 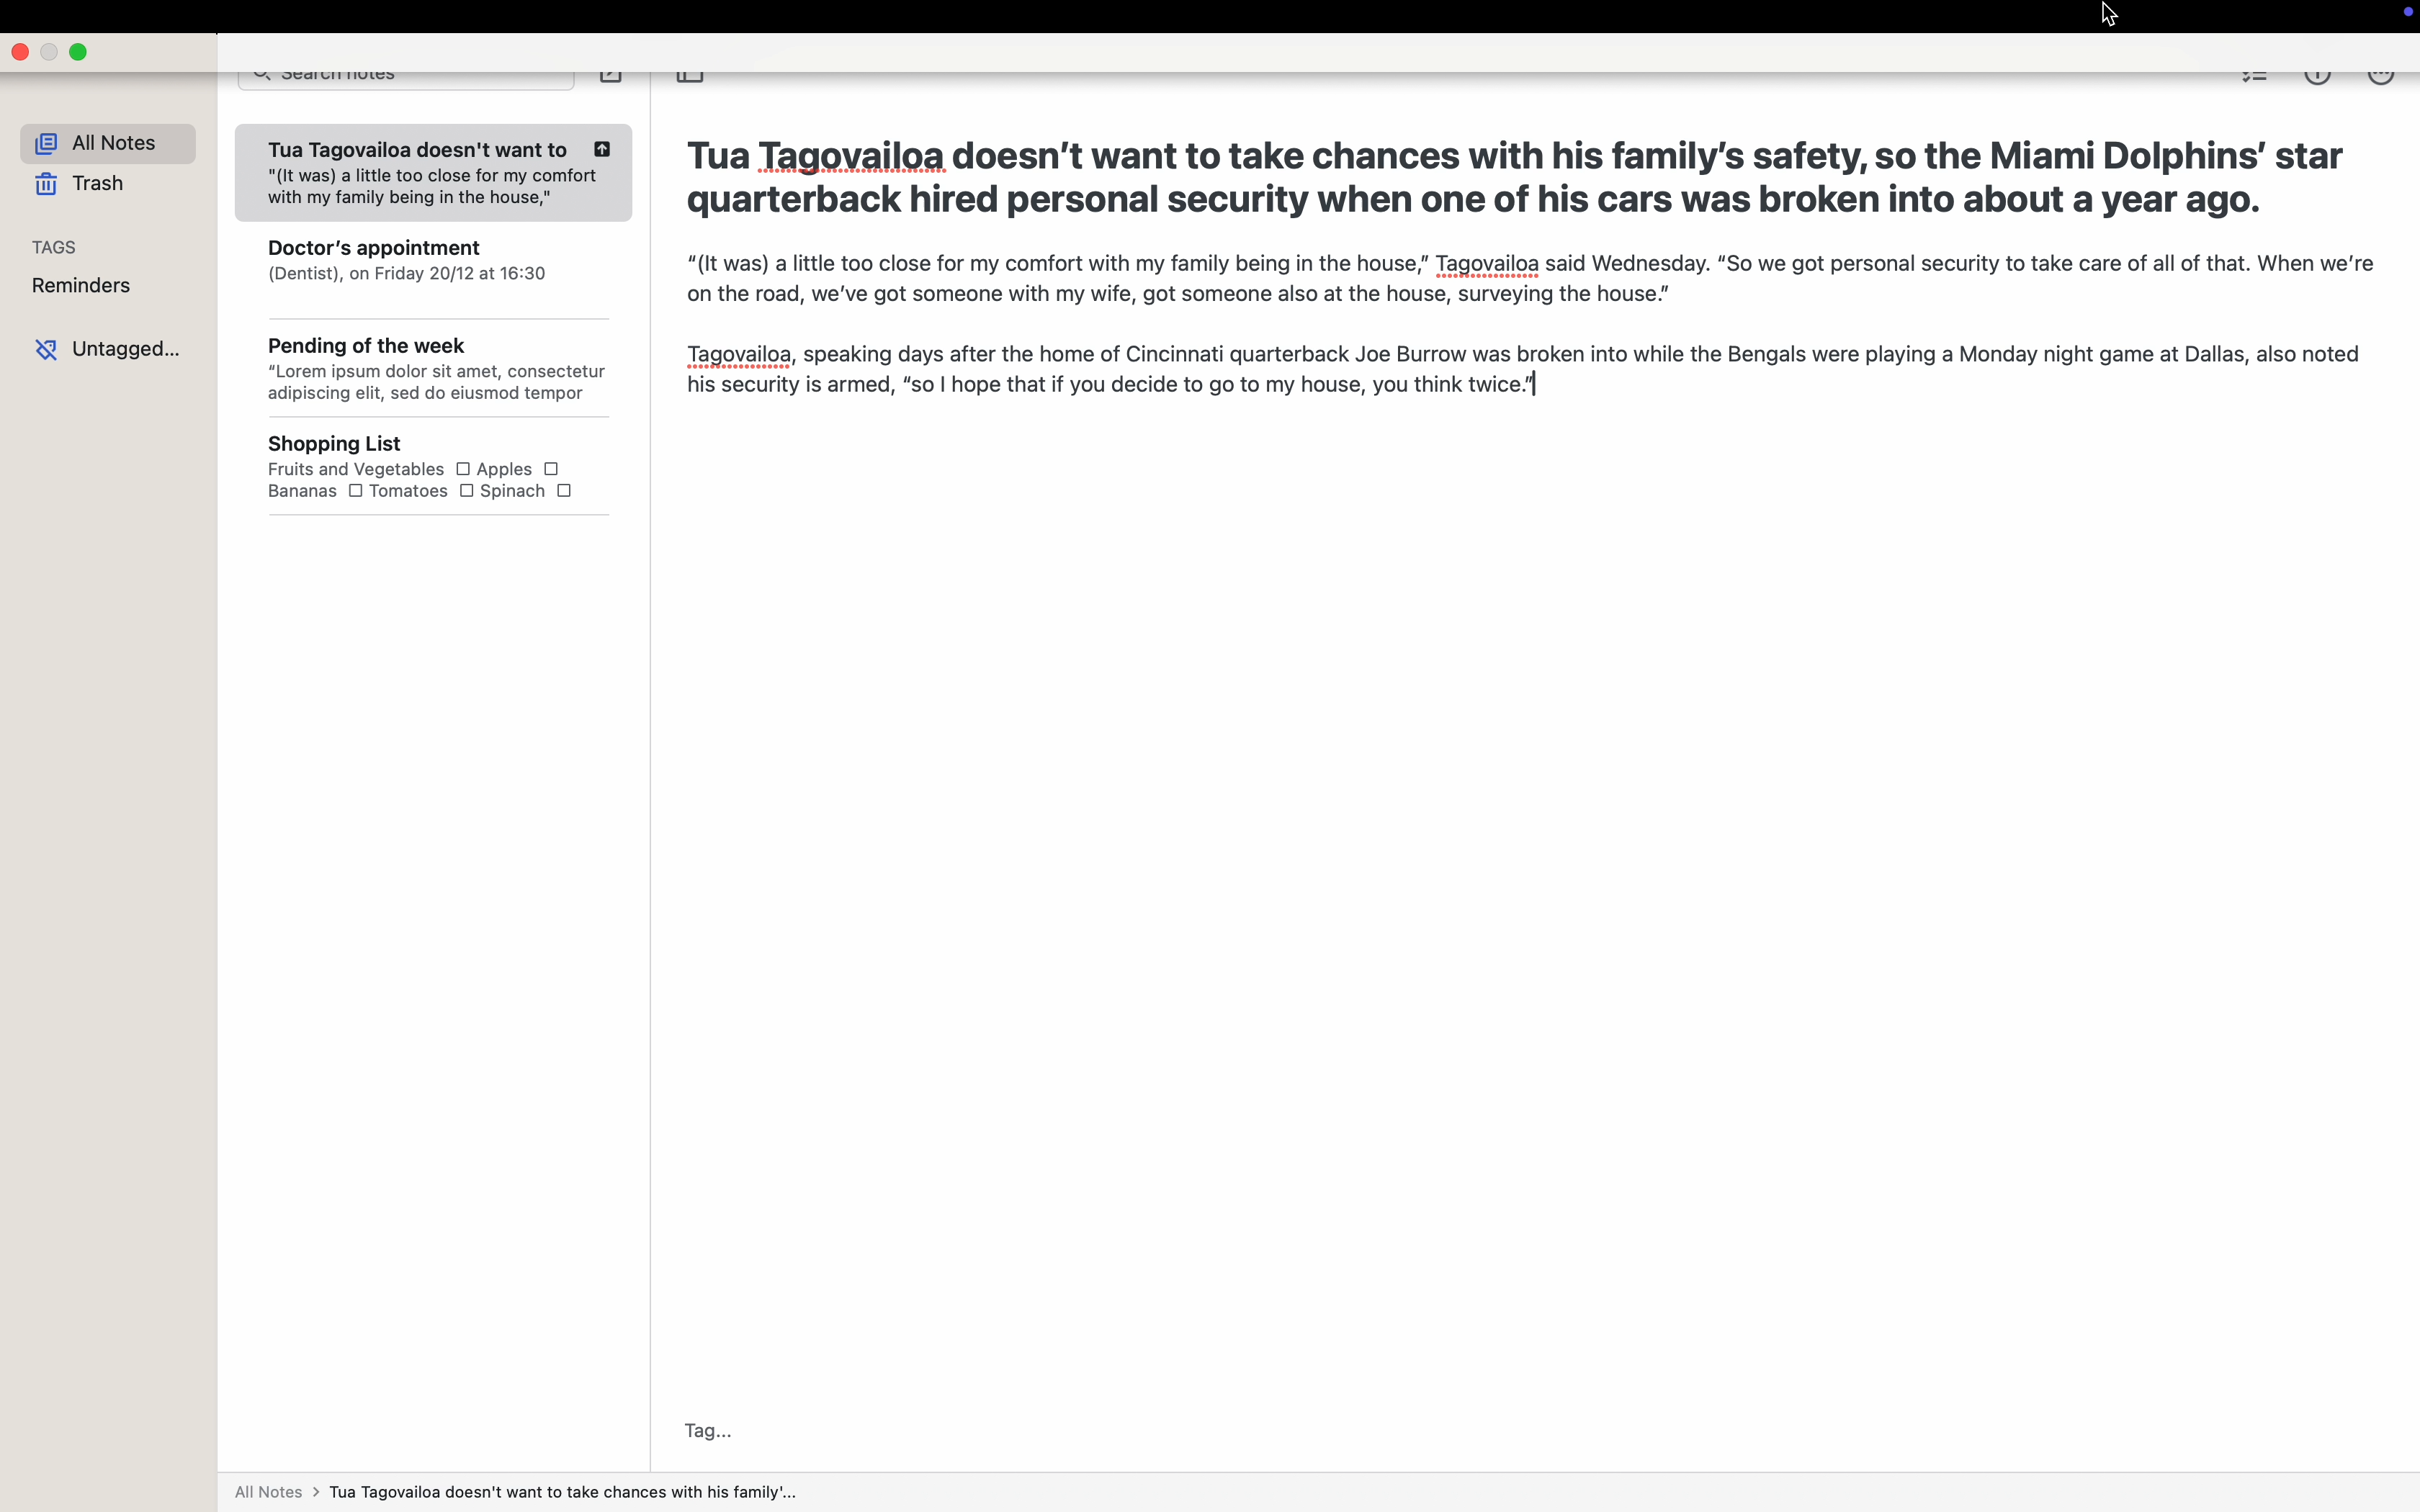 I want to click on minimize, so click(x=49, y=57).